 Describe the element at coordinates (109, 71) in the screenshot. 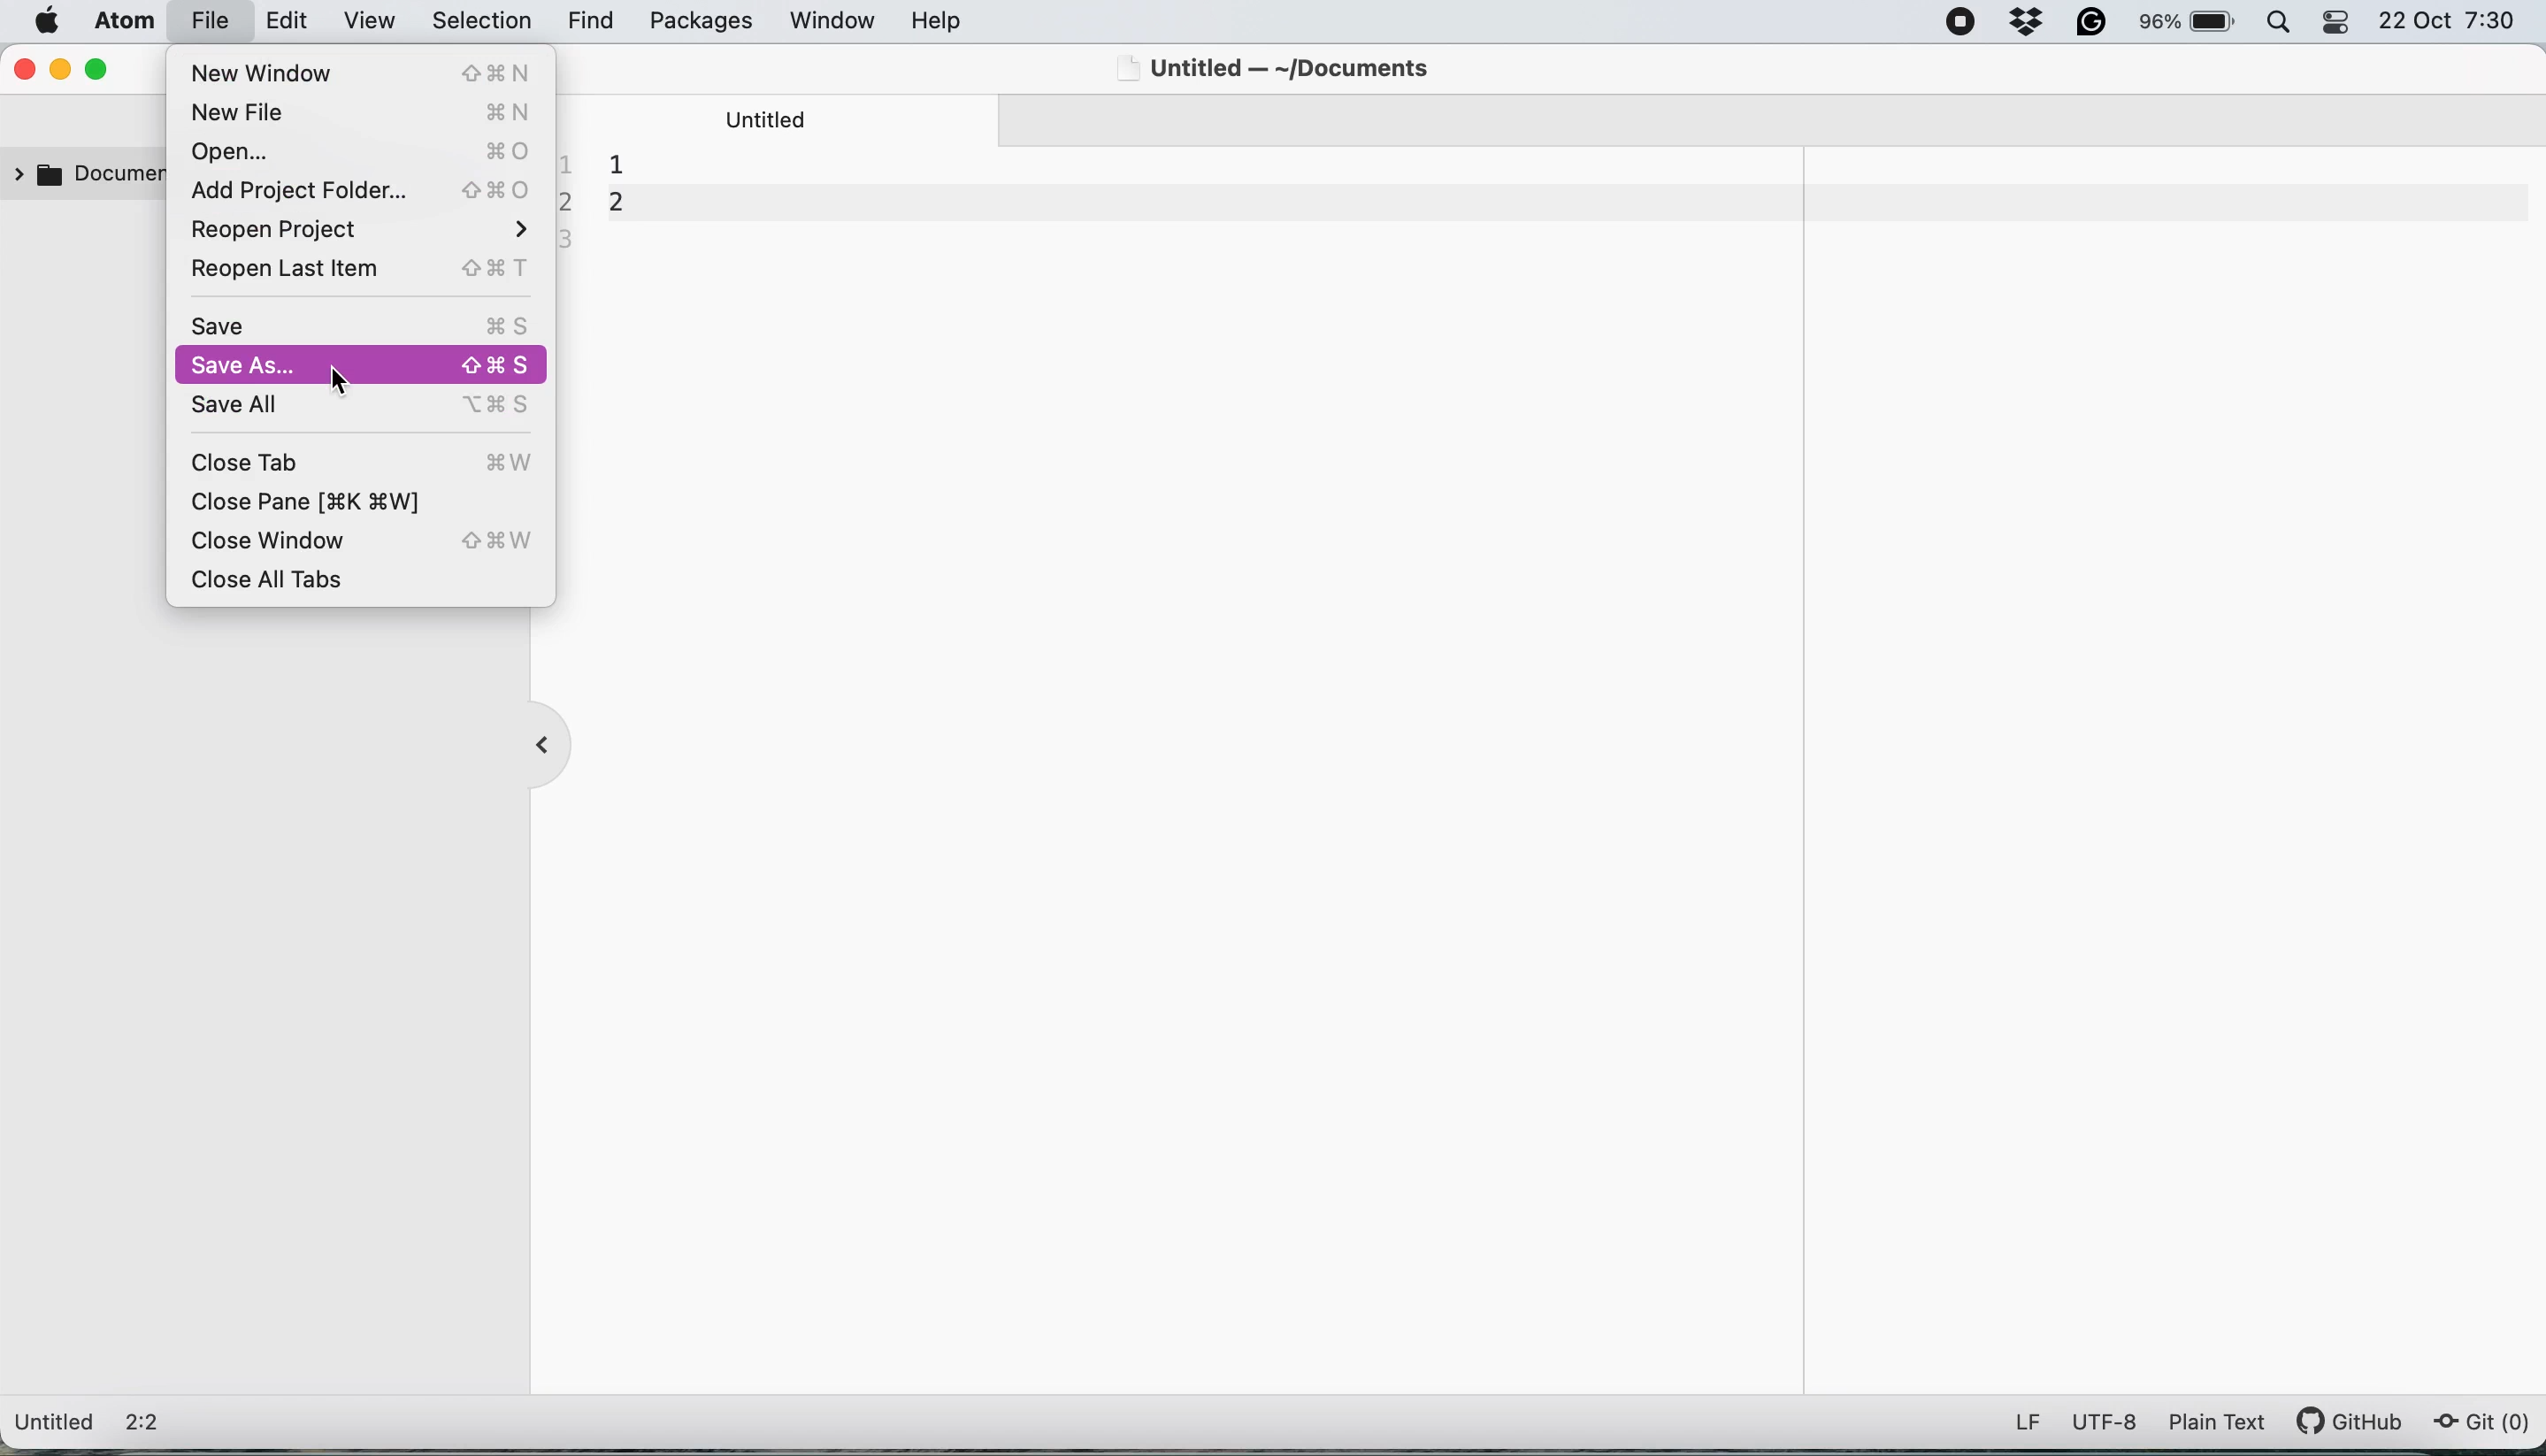

I see `maximise` at that location.